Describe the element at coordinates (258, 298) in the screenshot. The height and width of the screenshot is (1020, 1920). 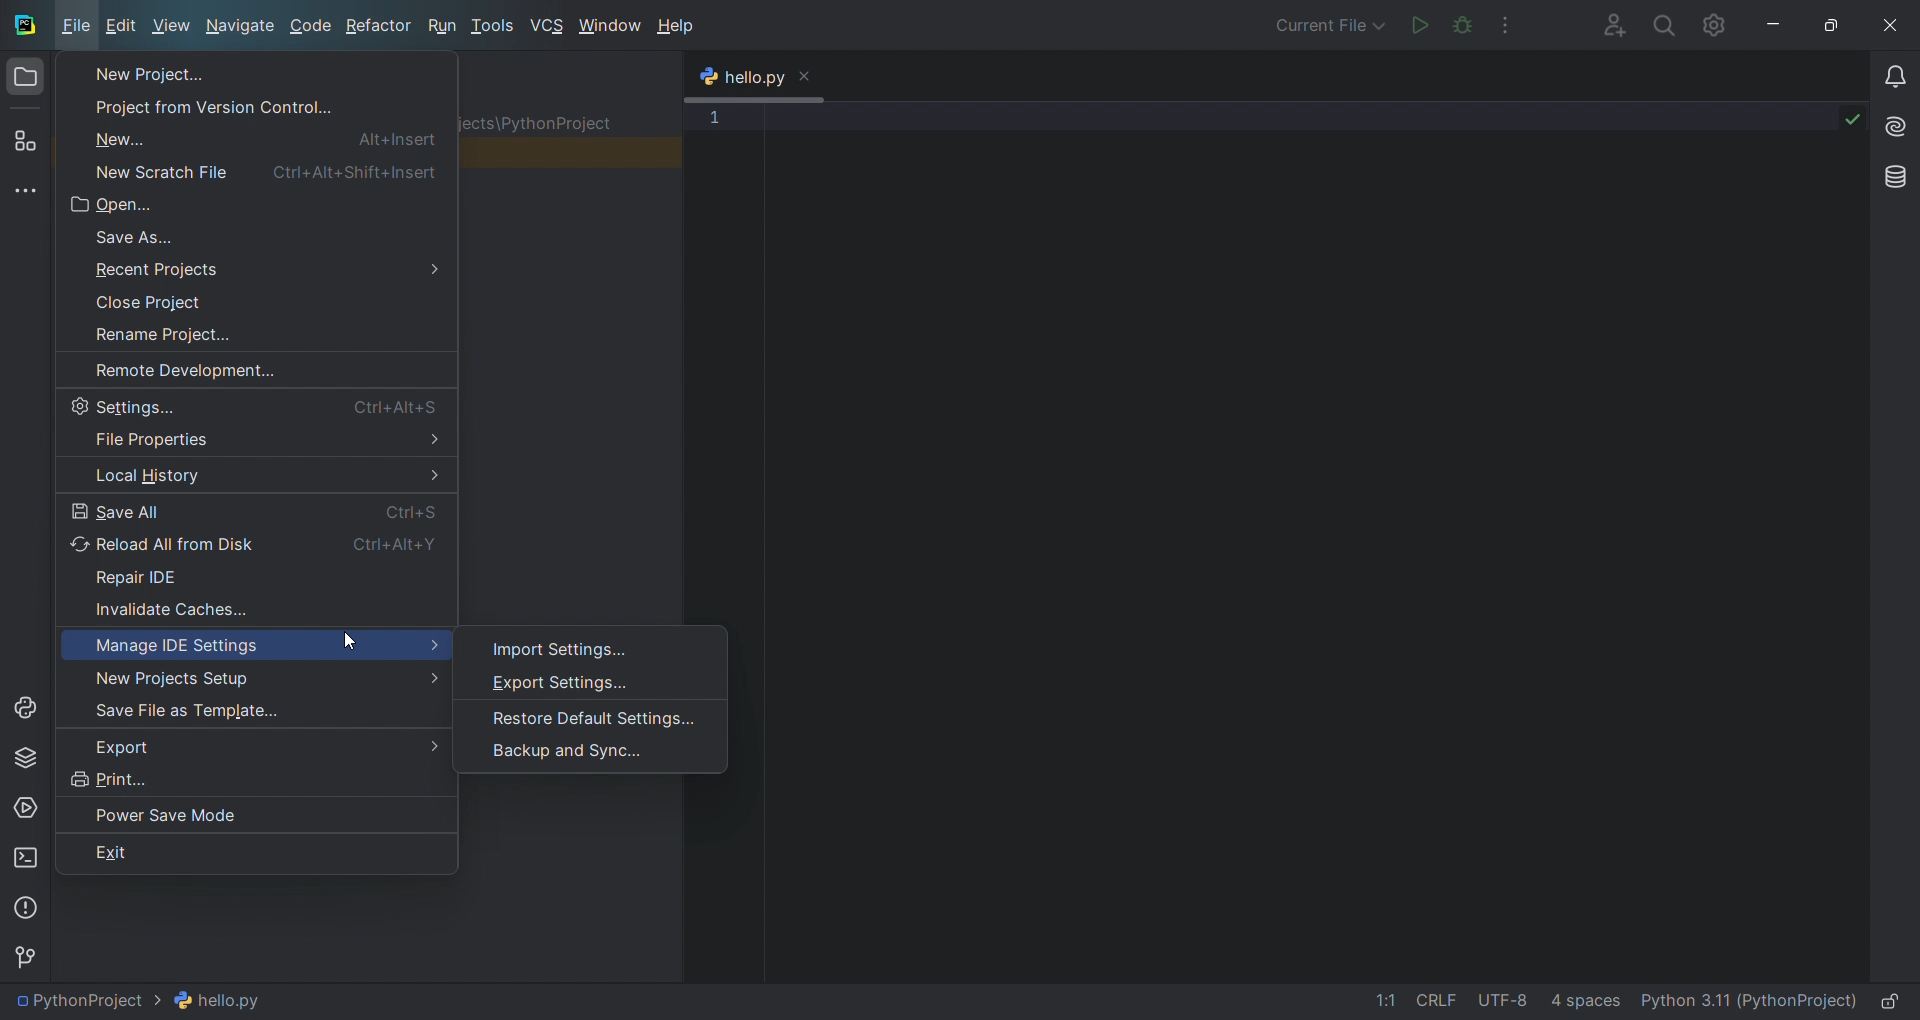
I see `close project` at that location.